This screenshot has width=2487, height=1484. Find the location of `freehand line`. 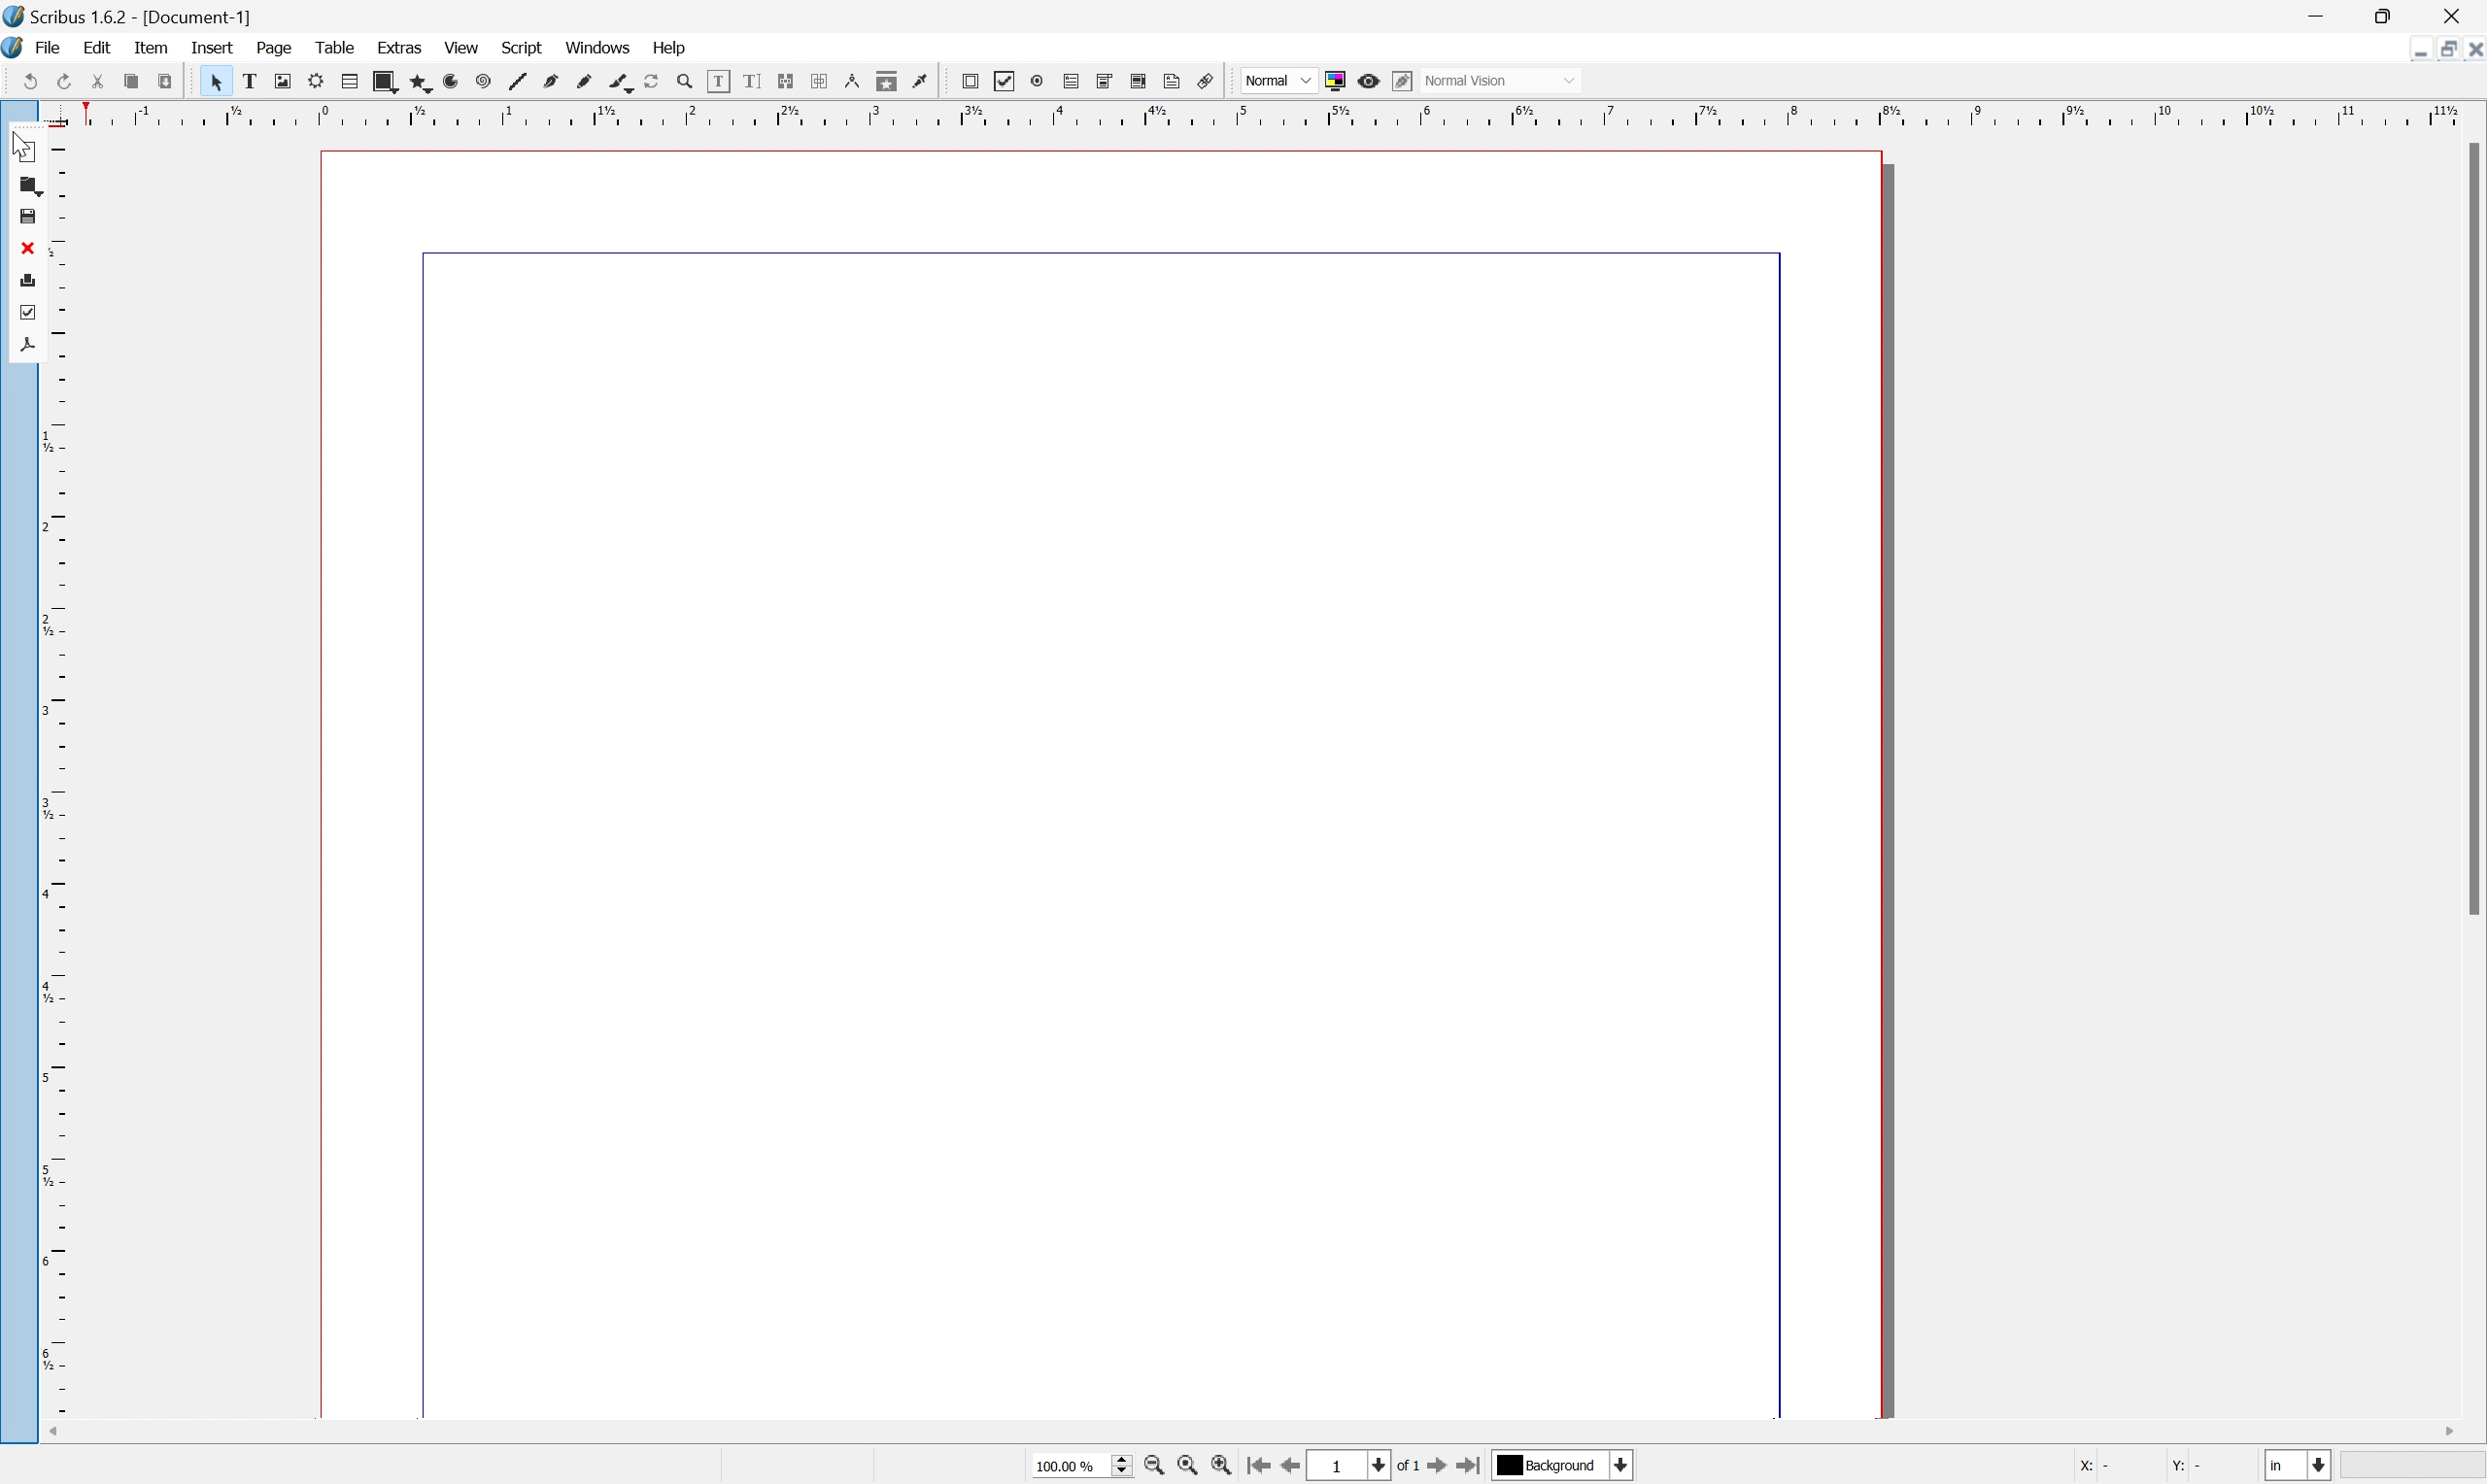

freehand line is located at coordinates (817, 79).